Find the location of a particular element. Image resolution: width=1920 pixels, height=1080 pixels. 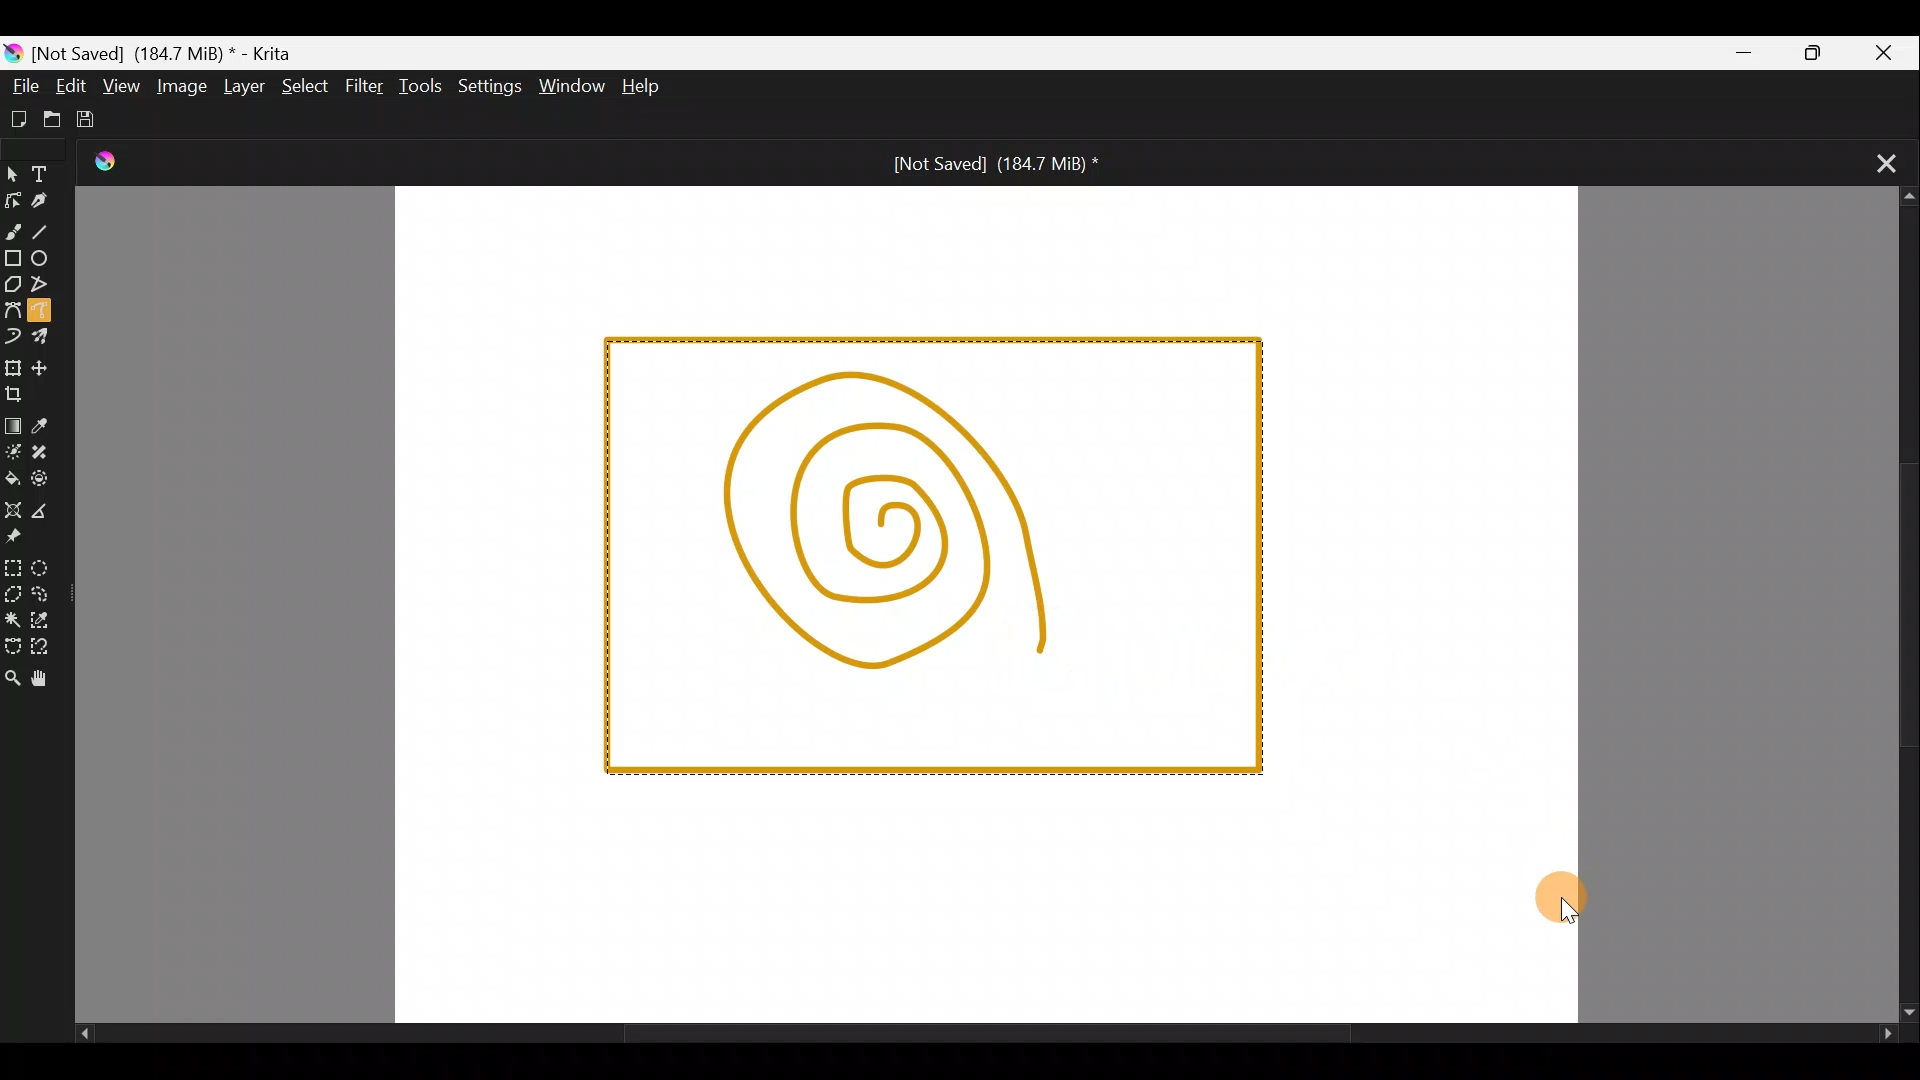

[Not Saved] (184.7 MiB) * is located at coordinates (1001, 164).